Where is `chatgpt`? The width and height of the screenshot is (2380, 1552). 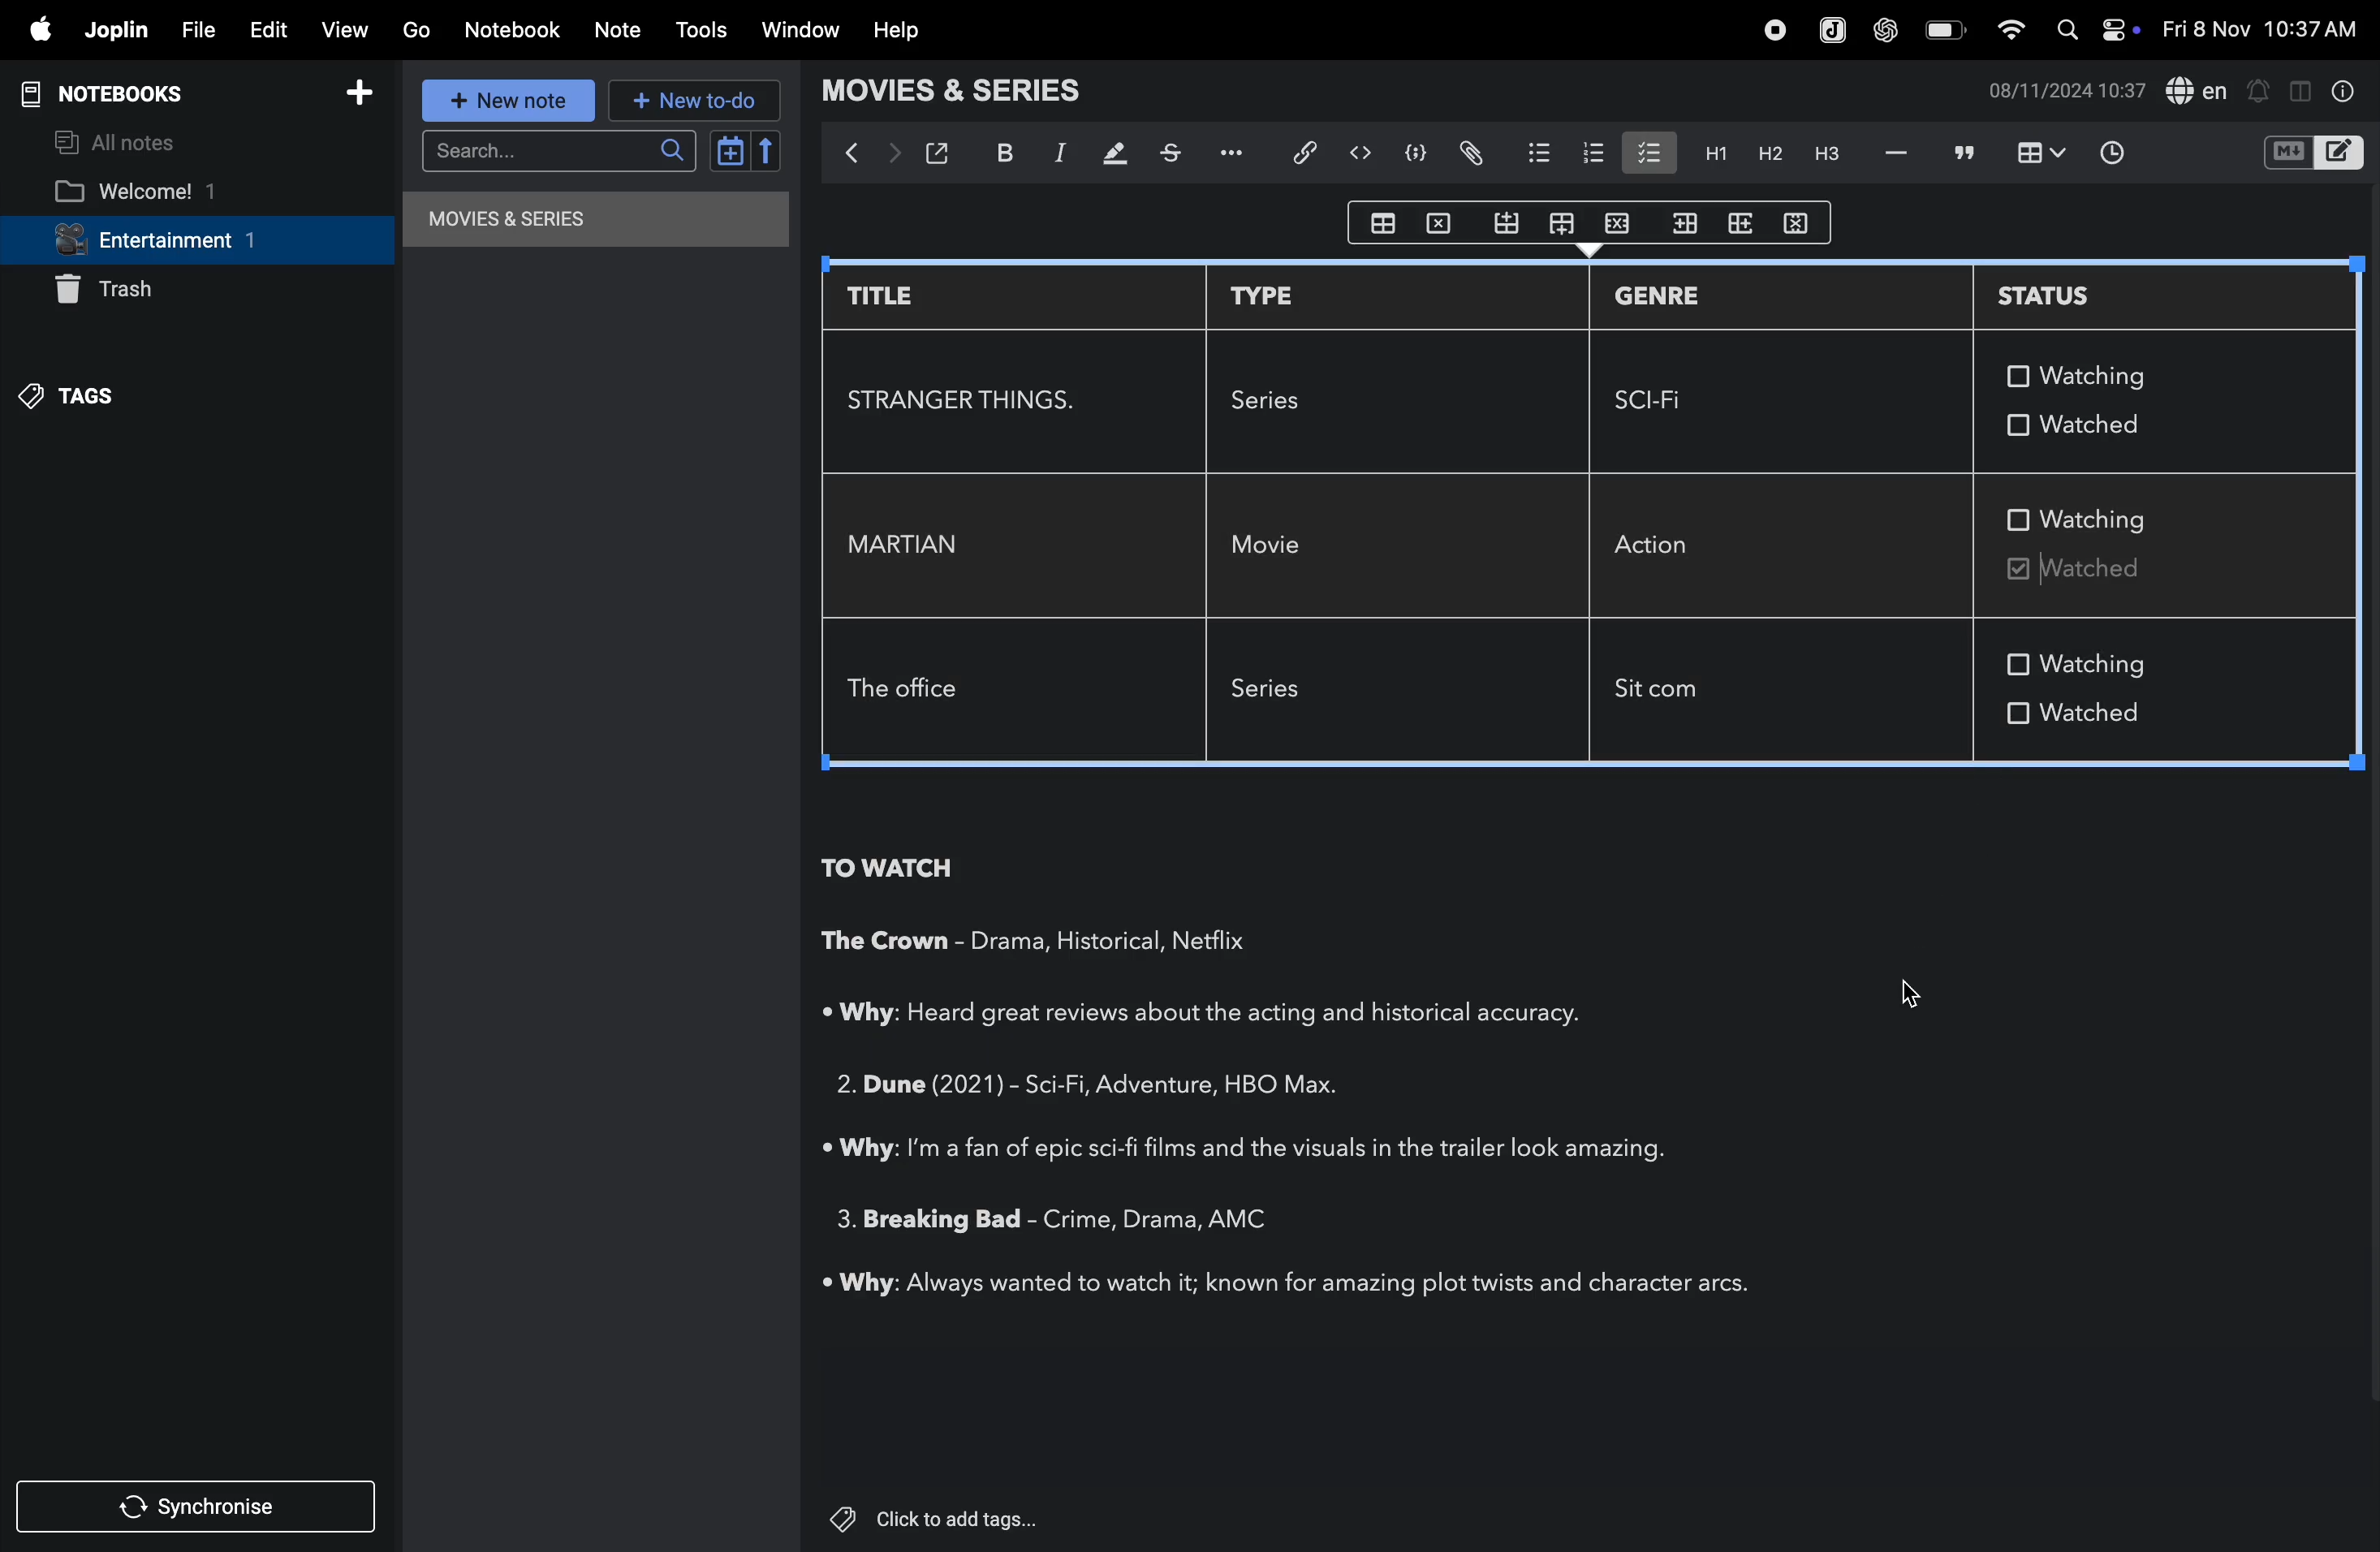
chatgpt is located at coordinates (1885, 31).